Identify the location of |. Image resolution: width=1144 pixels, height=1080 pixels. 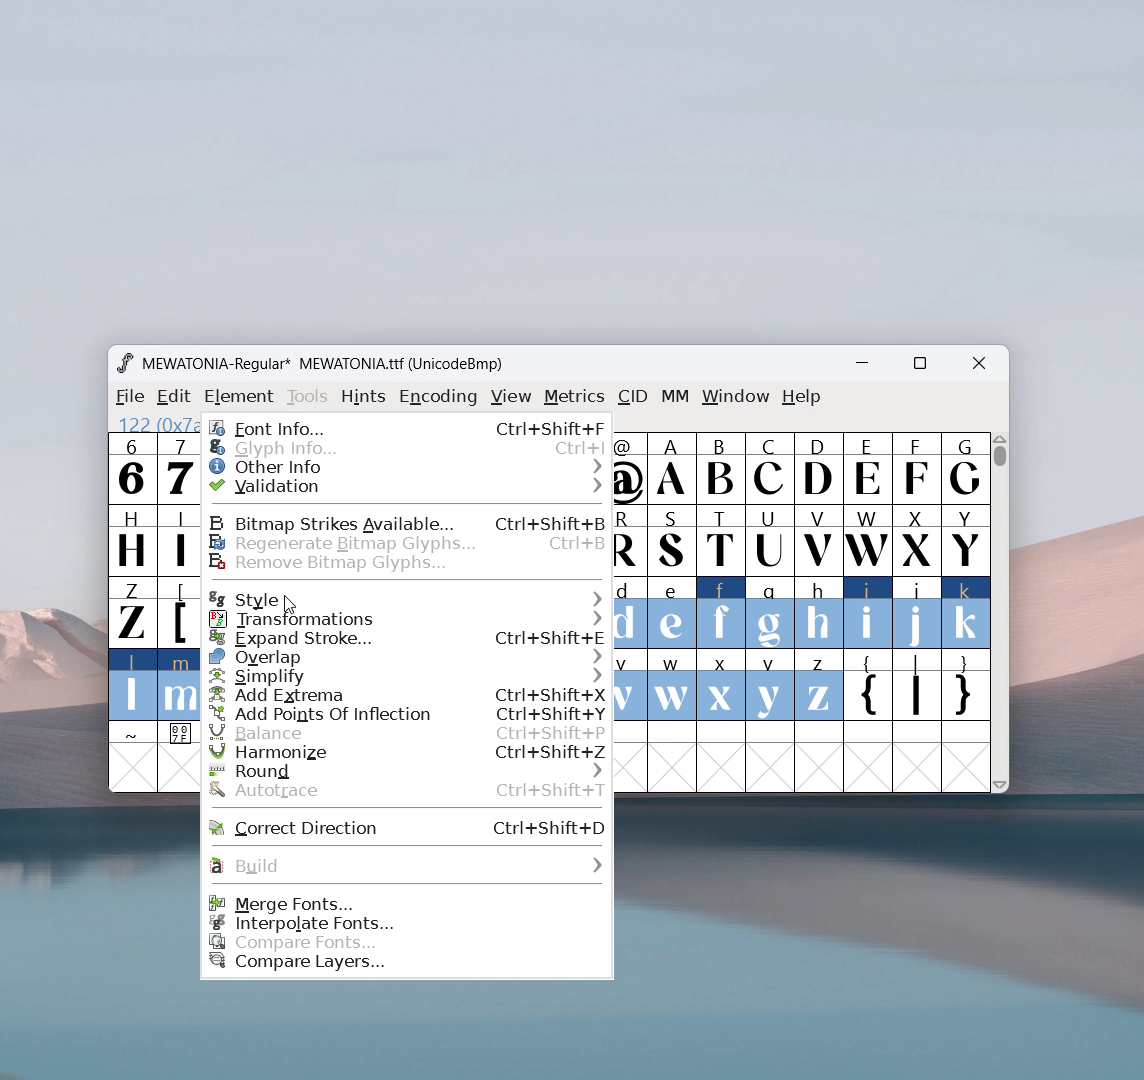
(917, 687).